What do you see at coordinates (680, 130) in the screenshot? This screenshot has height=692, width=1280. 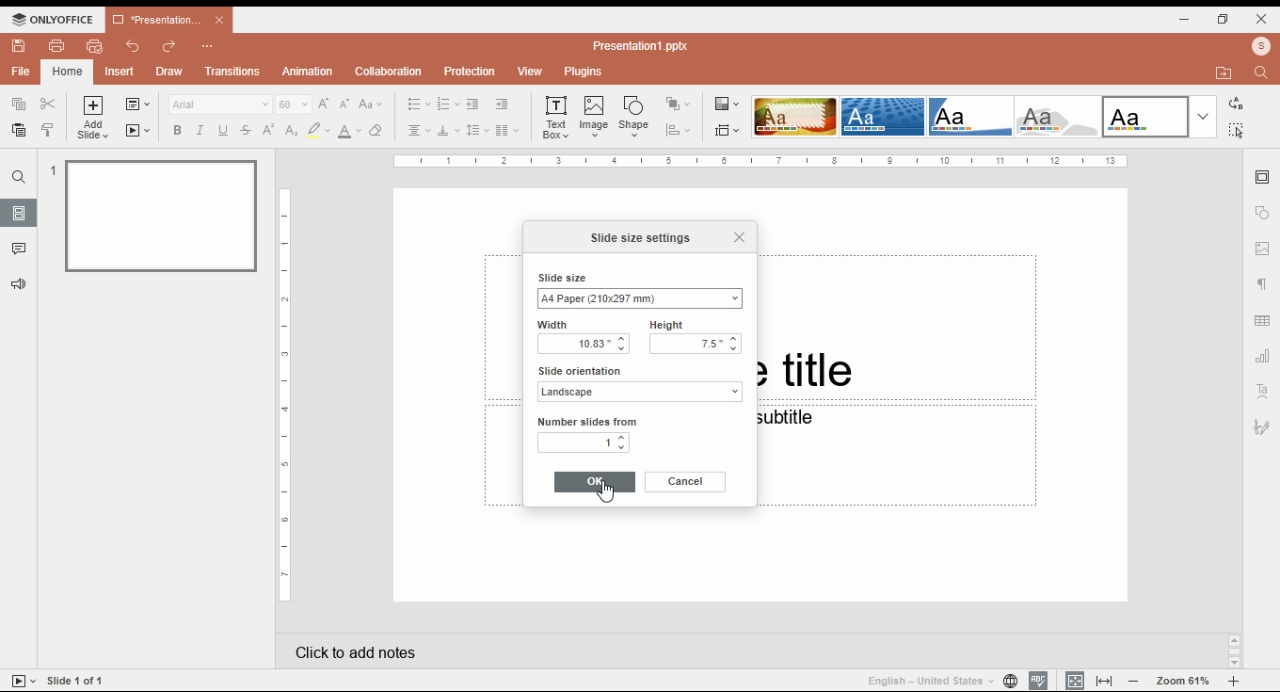 I see `align shape` at bounding box center [680, 130].